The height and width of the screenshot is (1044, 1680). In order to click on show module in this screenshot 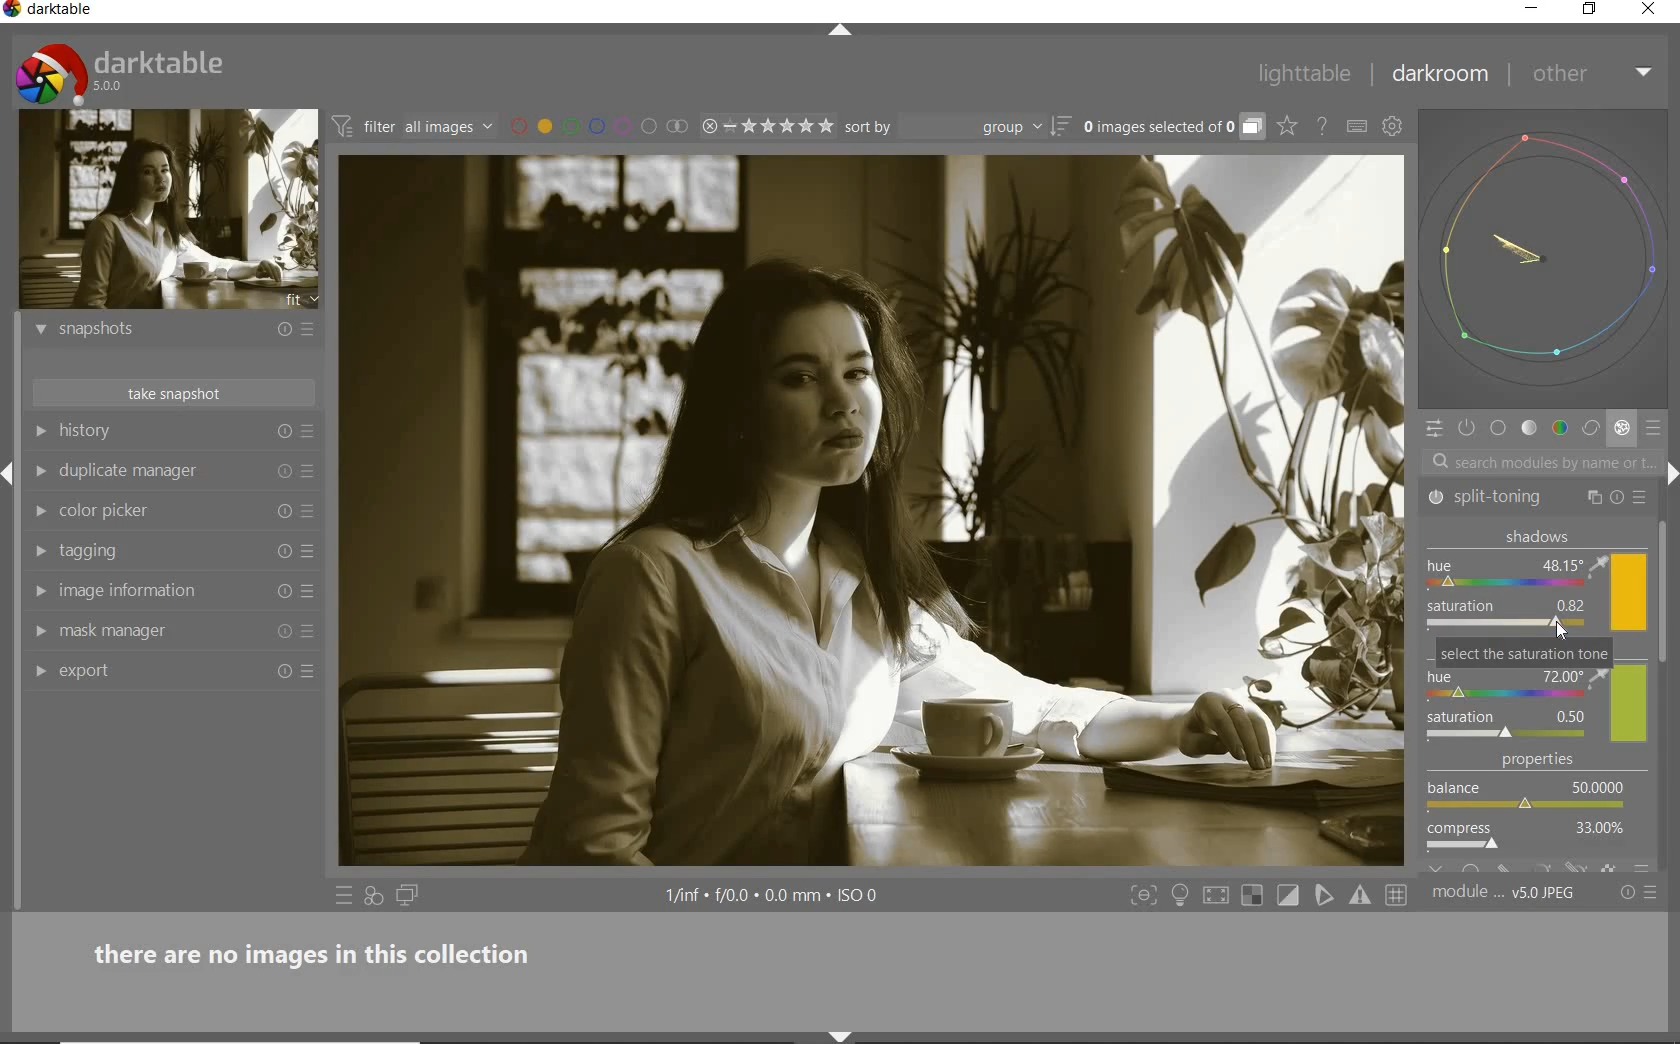, I will do `click(38, 431)`.